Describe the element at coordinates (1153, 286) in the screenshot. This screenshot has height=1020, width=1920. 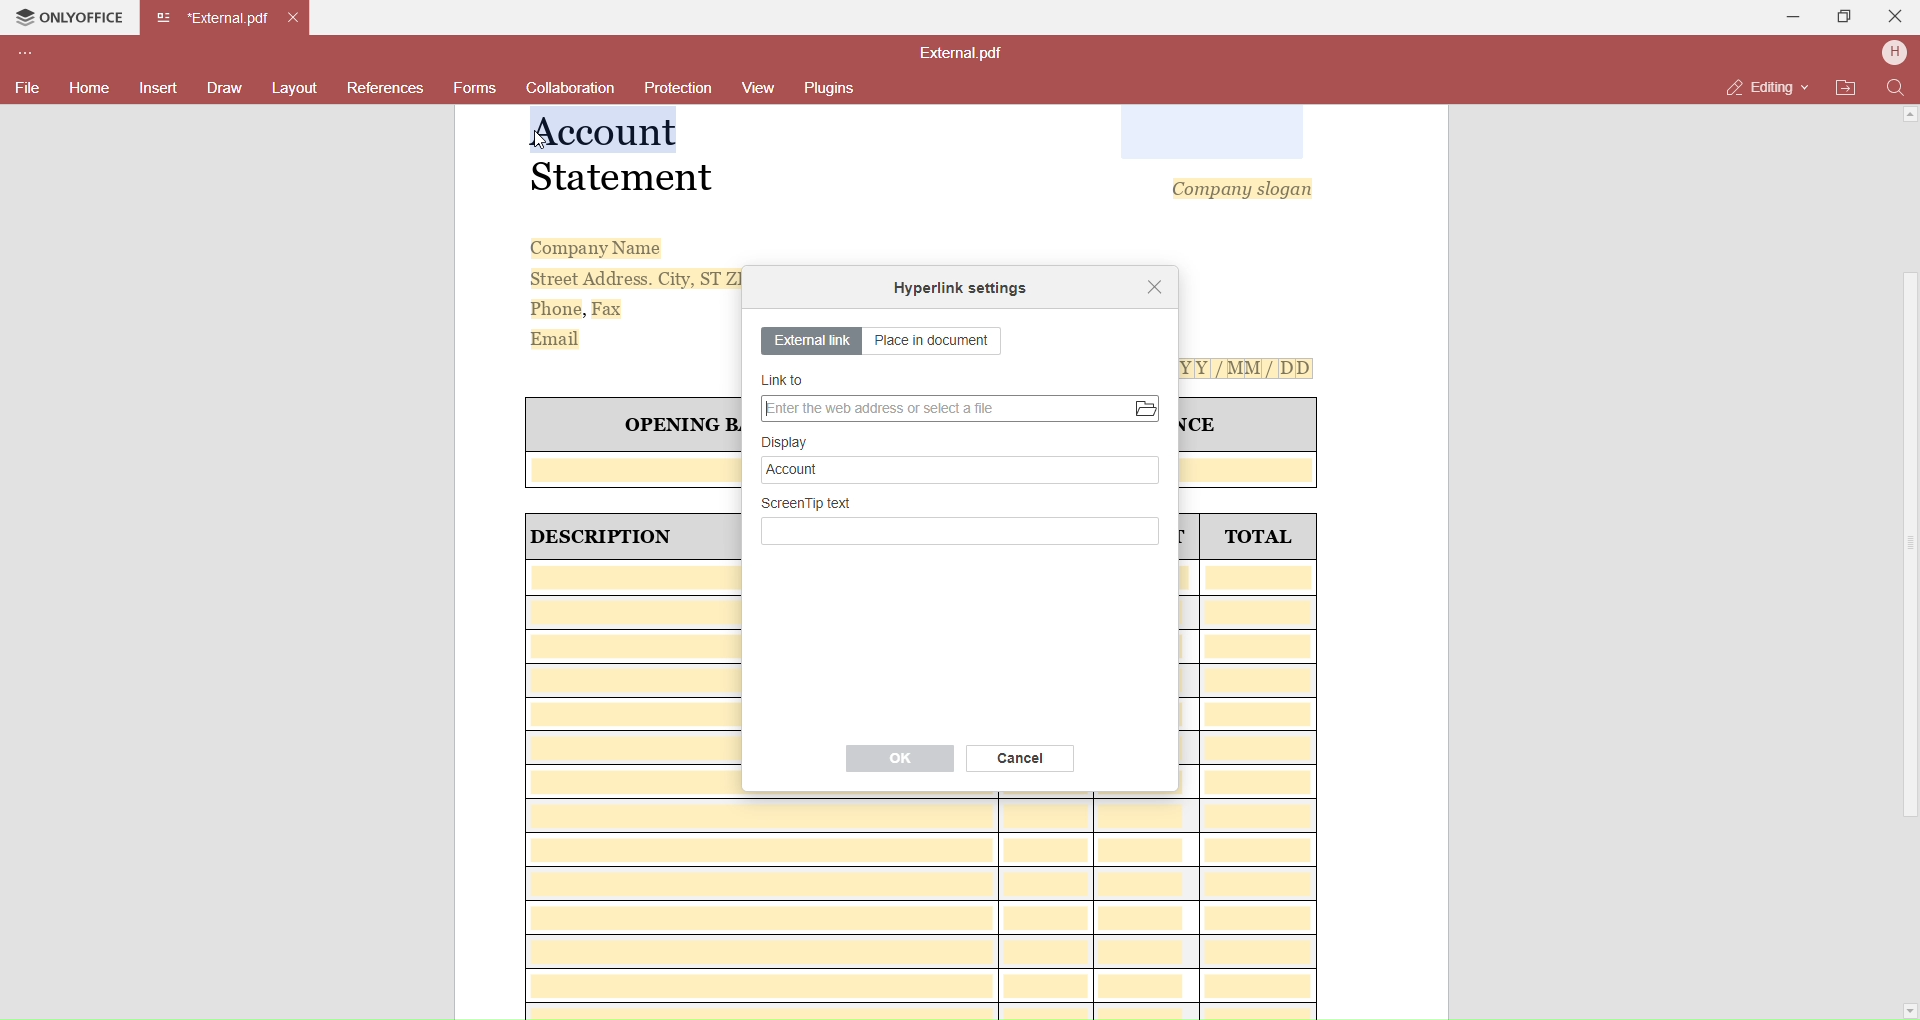
I see `Close dialog` at that location.